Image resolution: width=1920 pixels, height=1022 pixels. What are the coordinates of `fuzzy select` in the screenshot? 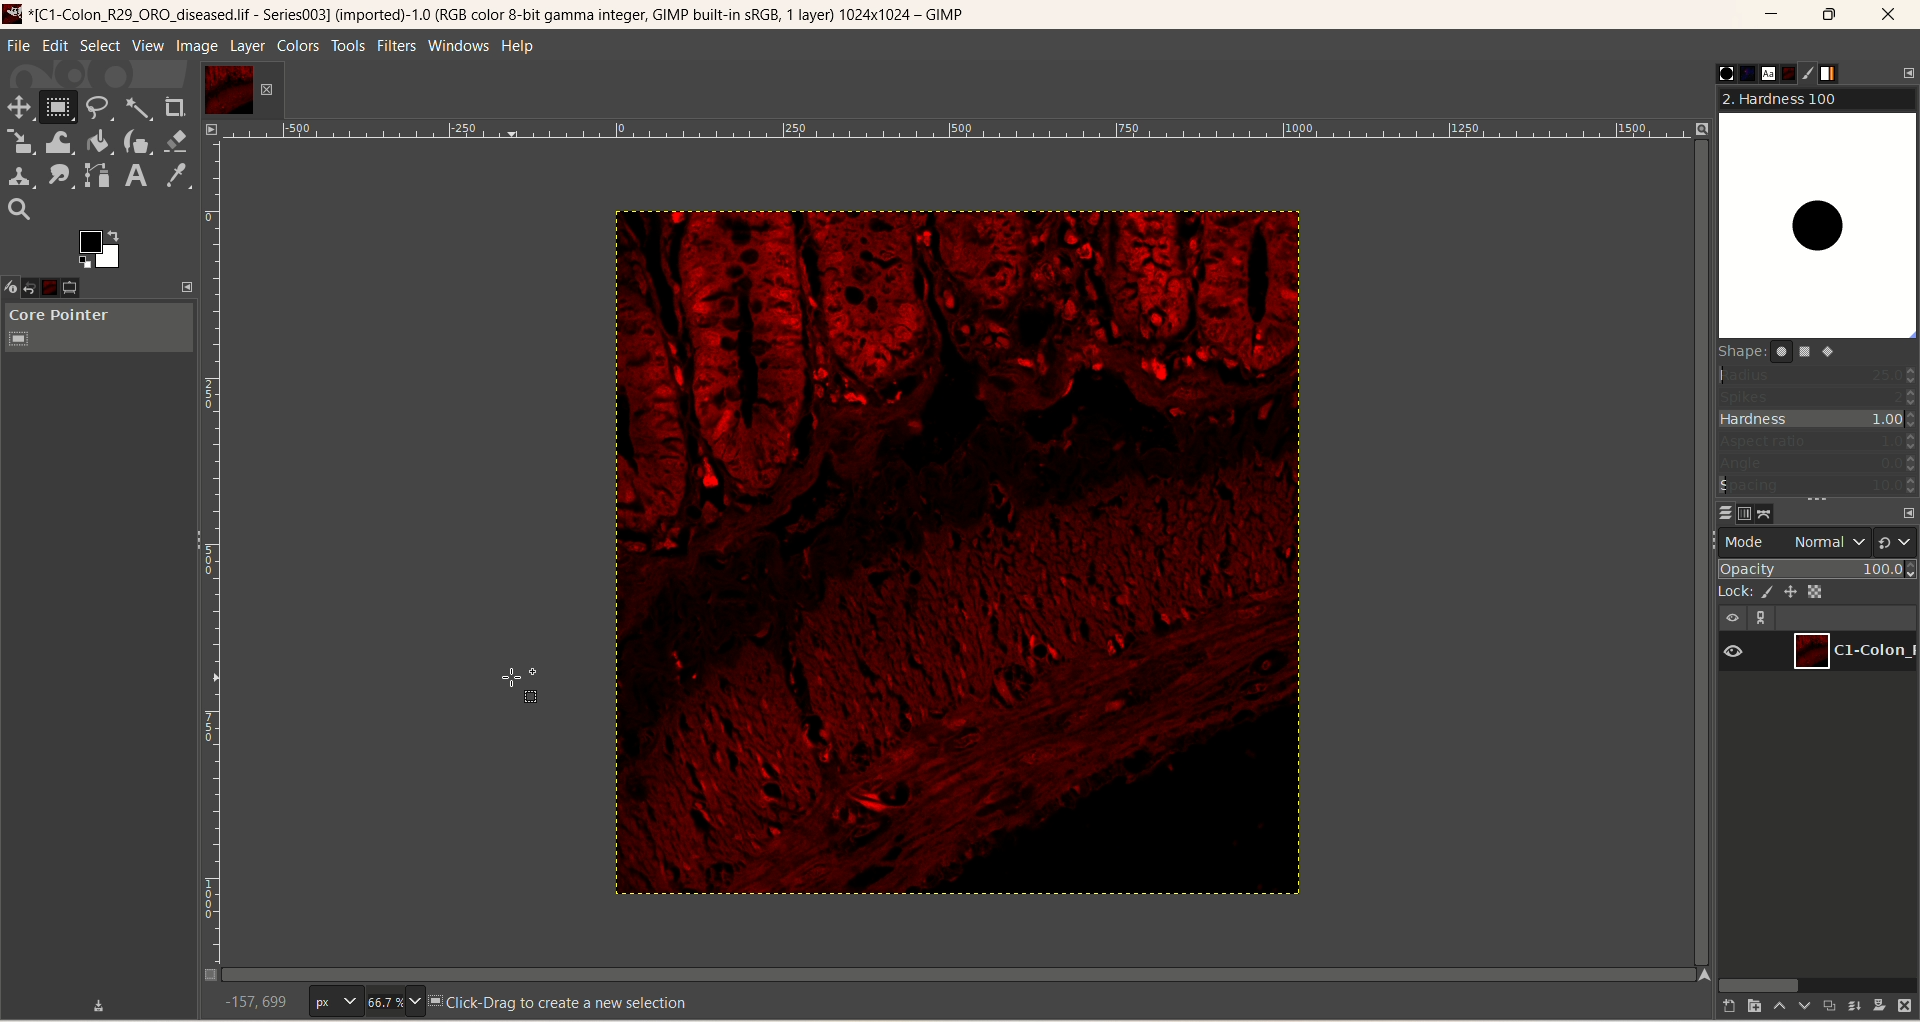 It's located at (136, 111).